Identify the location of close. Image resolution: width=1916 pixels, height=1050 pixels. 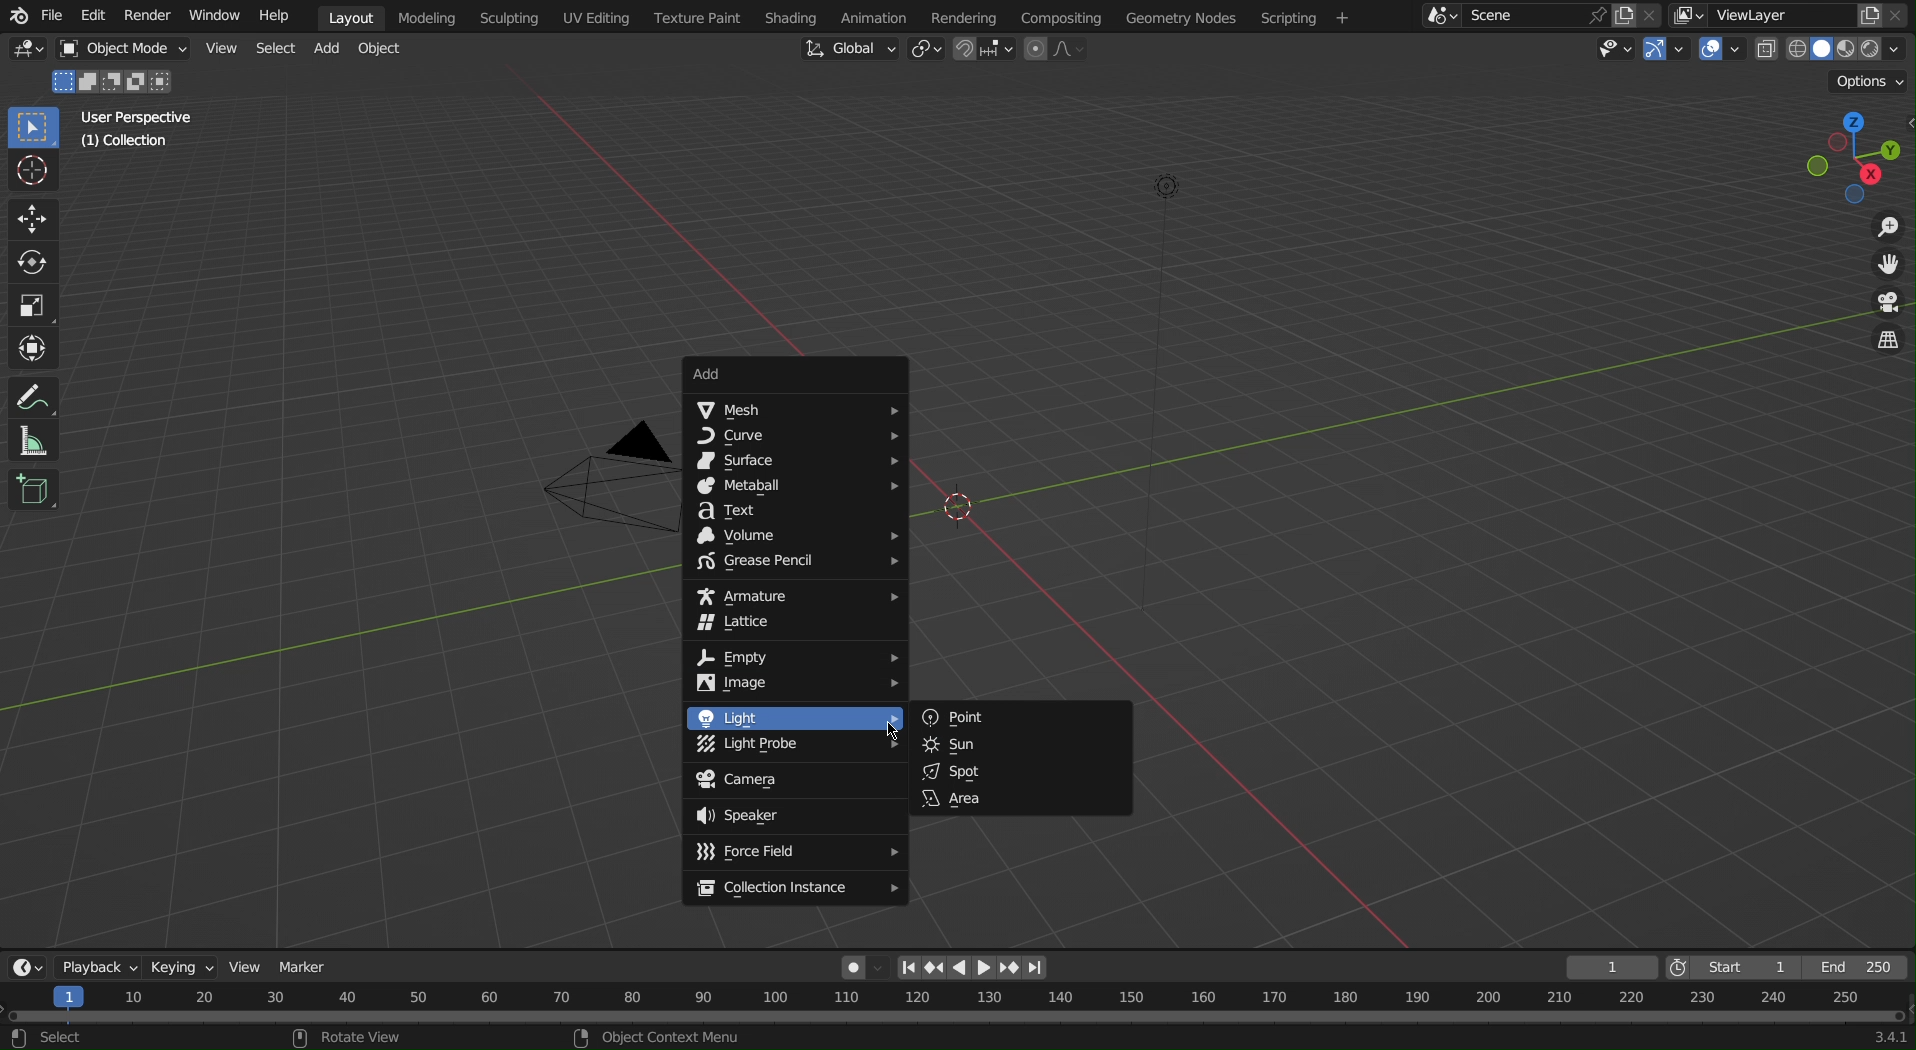
(1901, 15).